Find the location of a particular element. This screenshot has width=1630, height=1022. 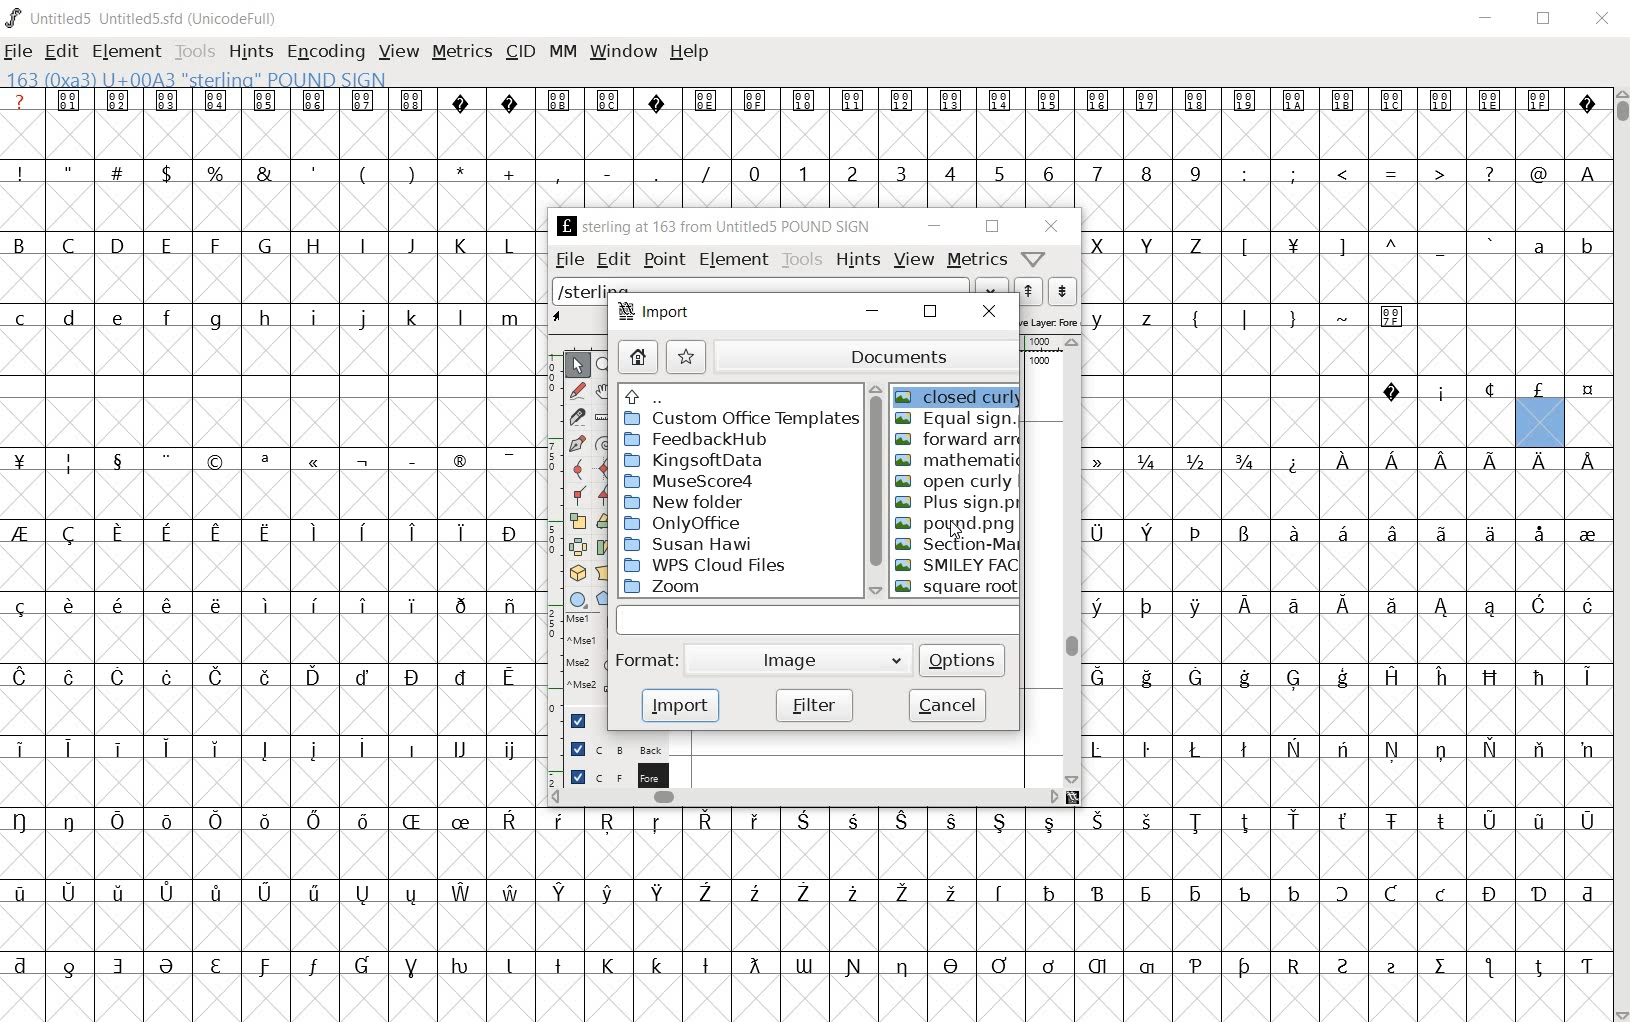

Symbol is located at coordinates (263, 750).